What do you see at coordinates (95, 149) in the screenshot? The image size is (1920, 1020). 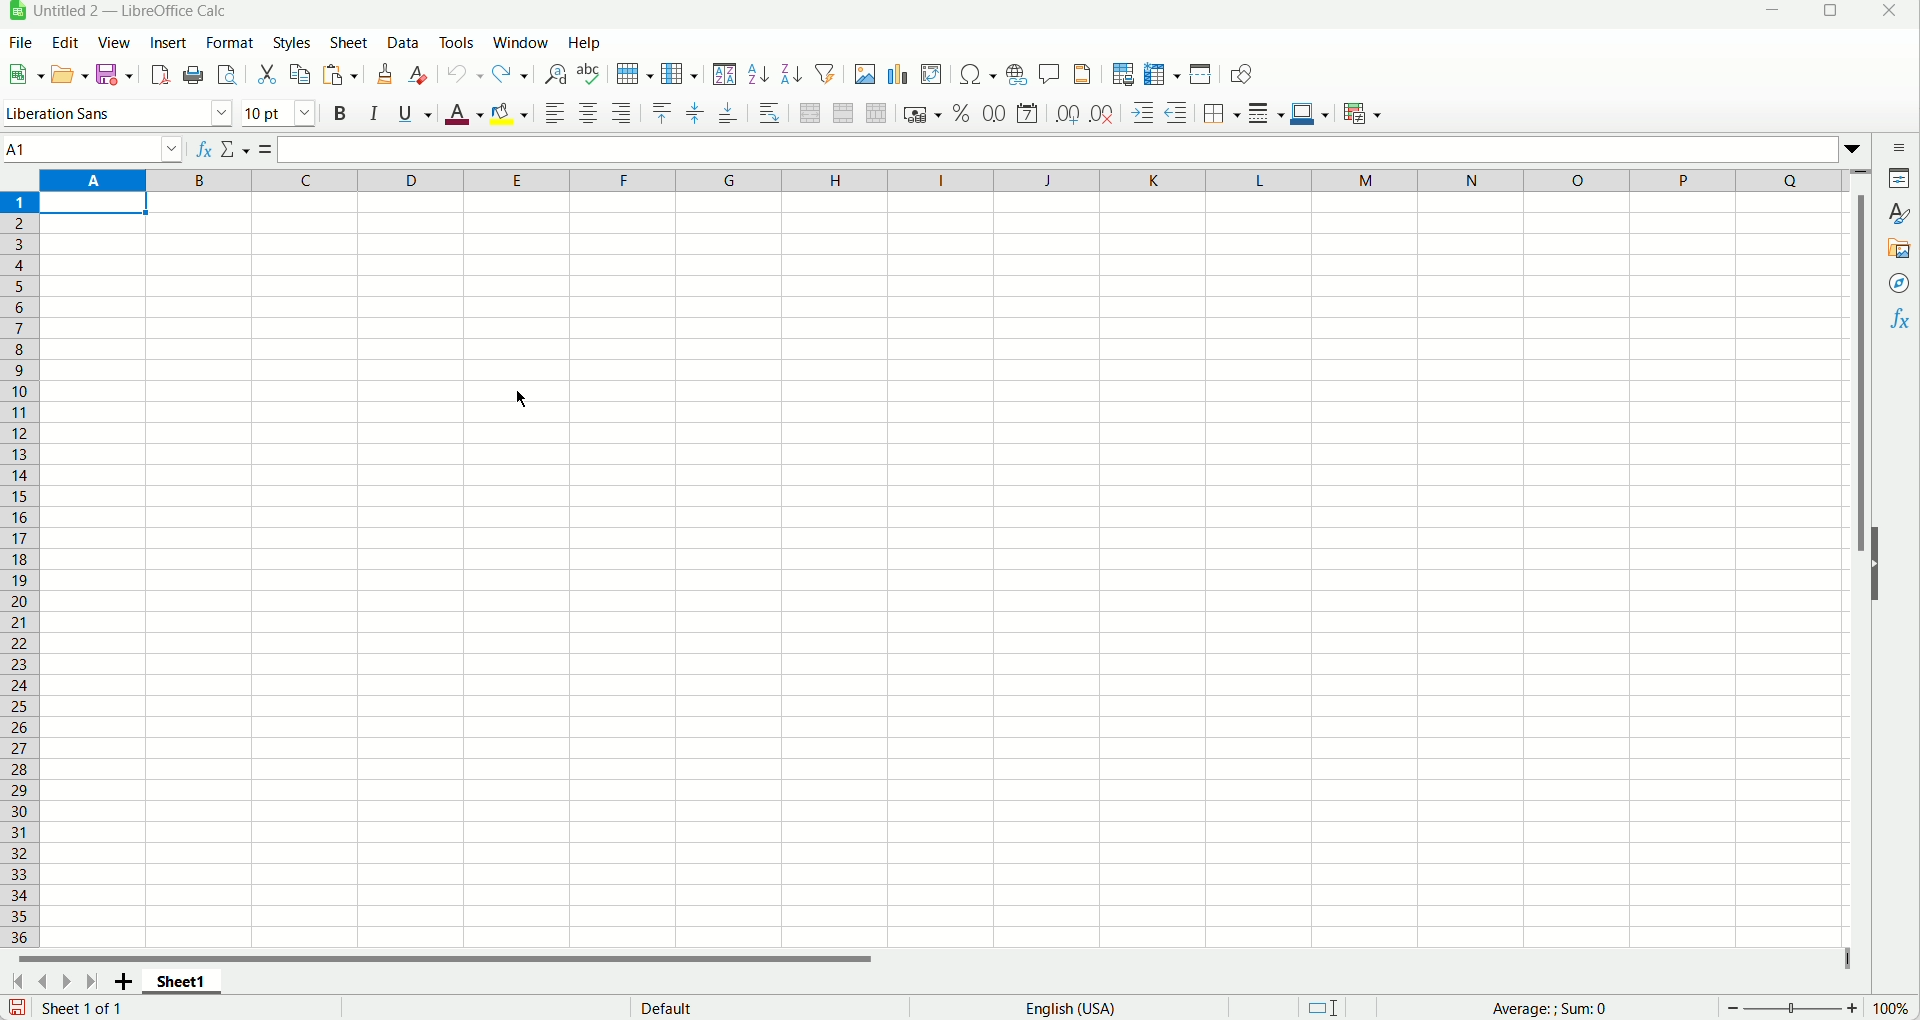 I see `Name box` at bounding box center [95, 149].